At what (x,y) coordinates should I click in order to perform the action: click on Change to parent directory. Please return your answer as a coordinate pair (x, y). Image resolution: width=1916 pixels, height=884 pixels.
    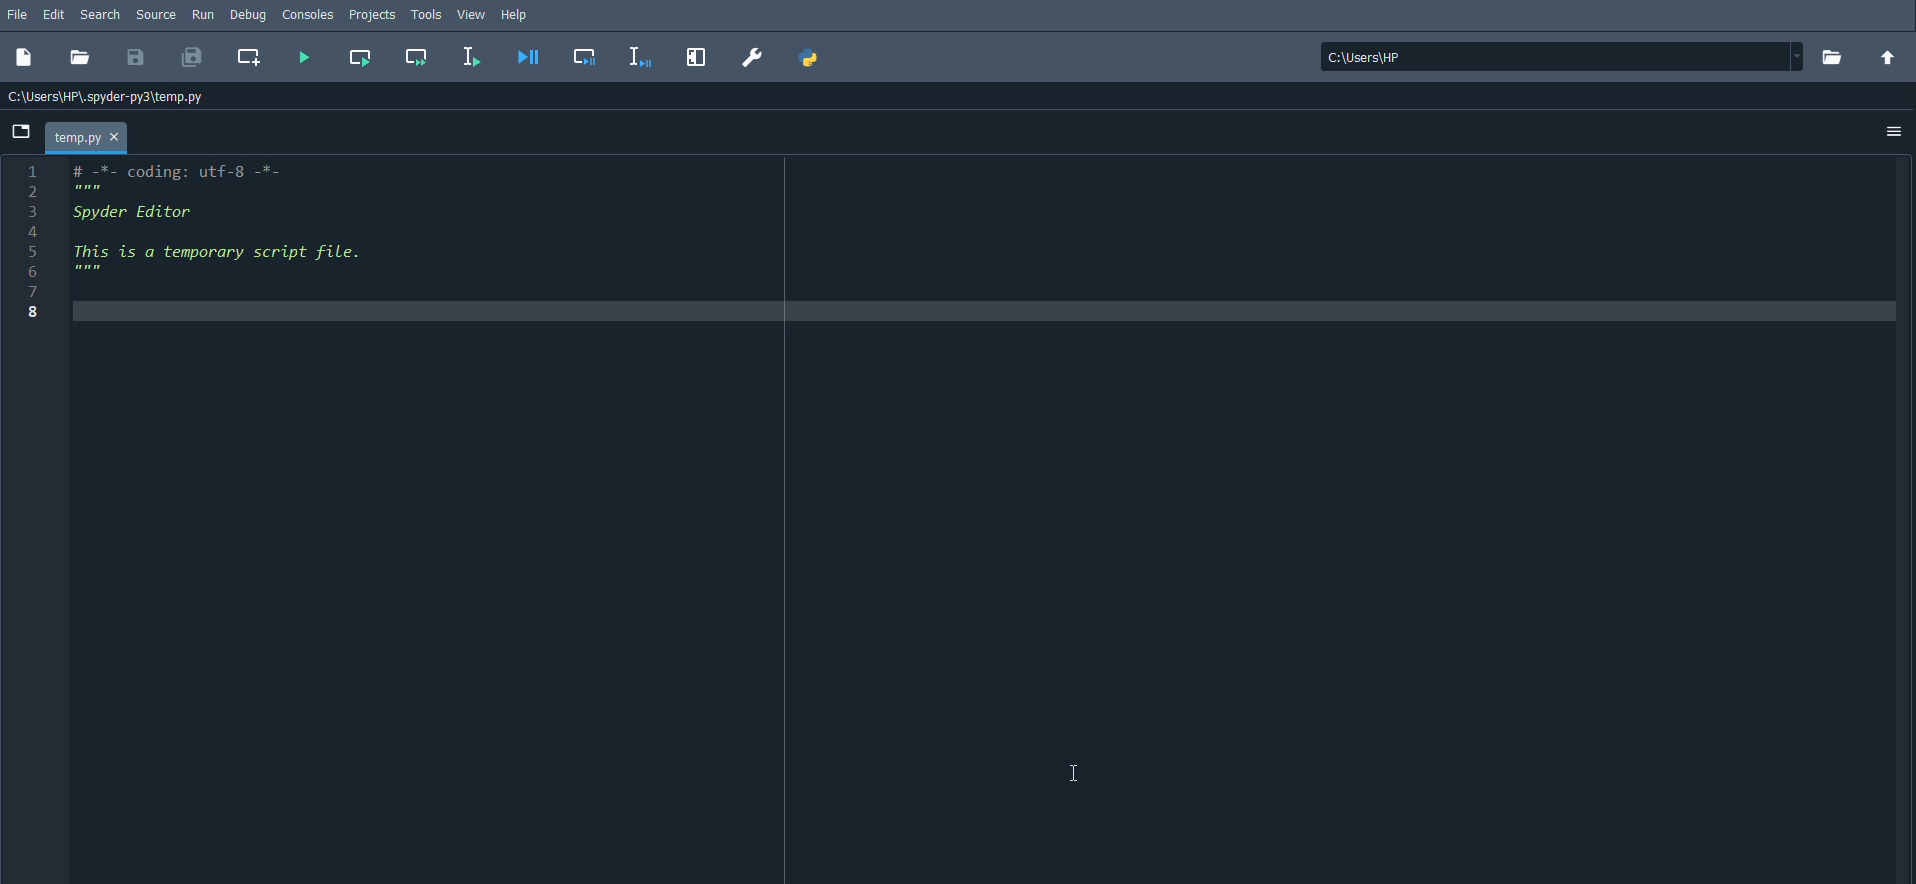
    Looking at the image, I should click on (1889, 58).